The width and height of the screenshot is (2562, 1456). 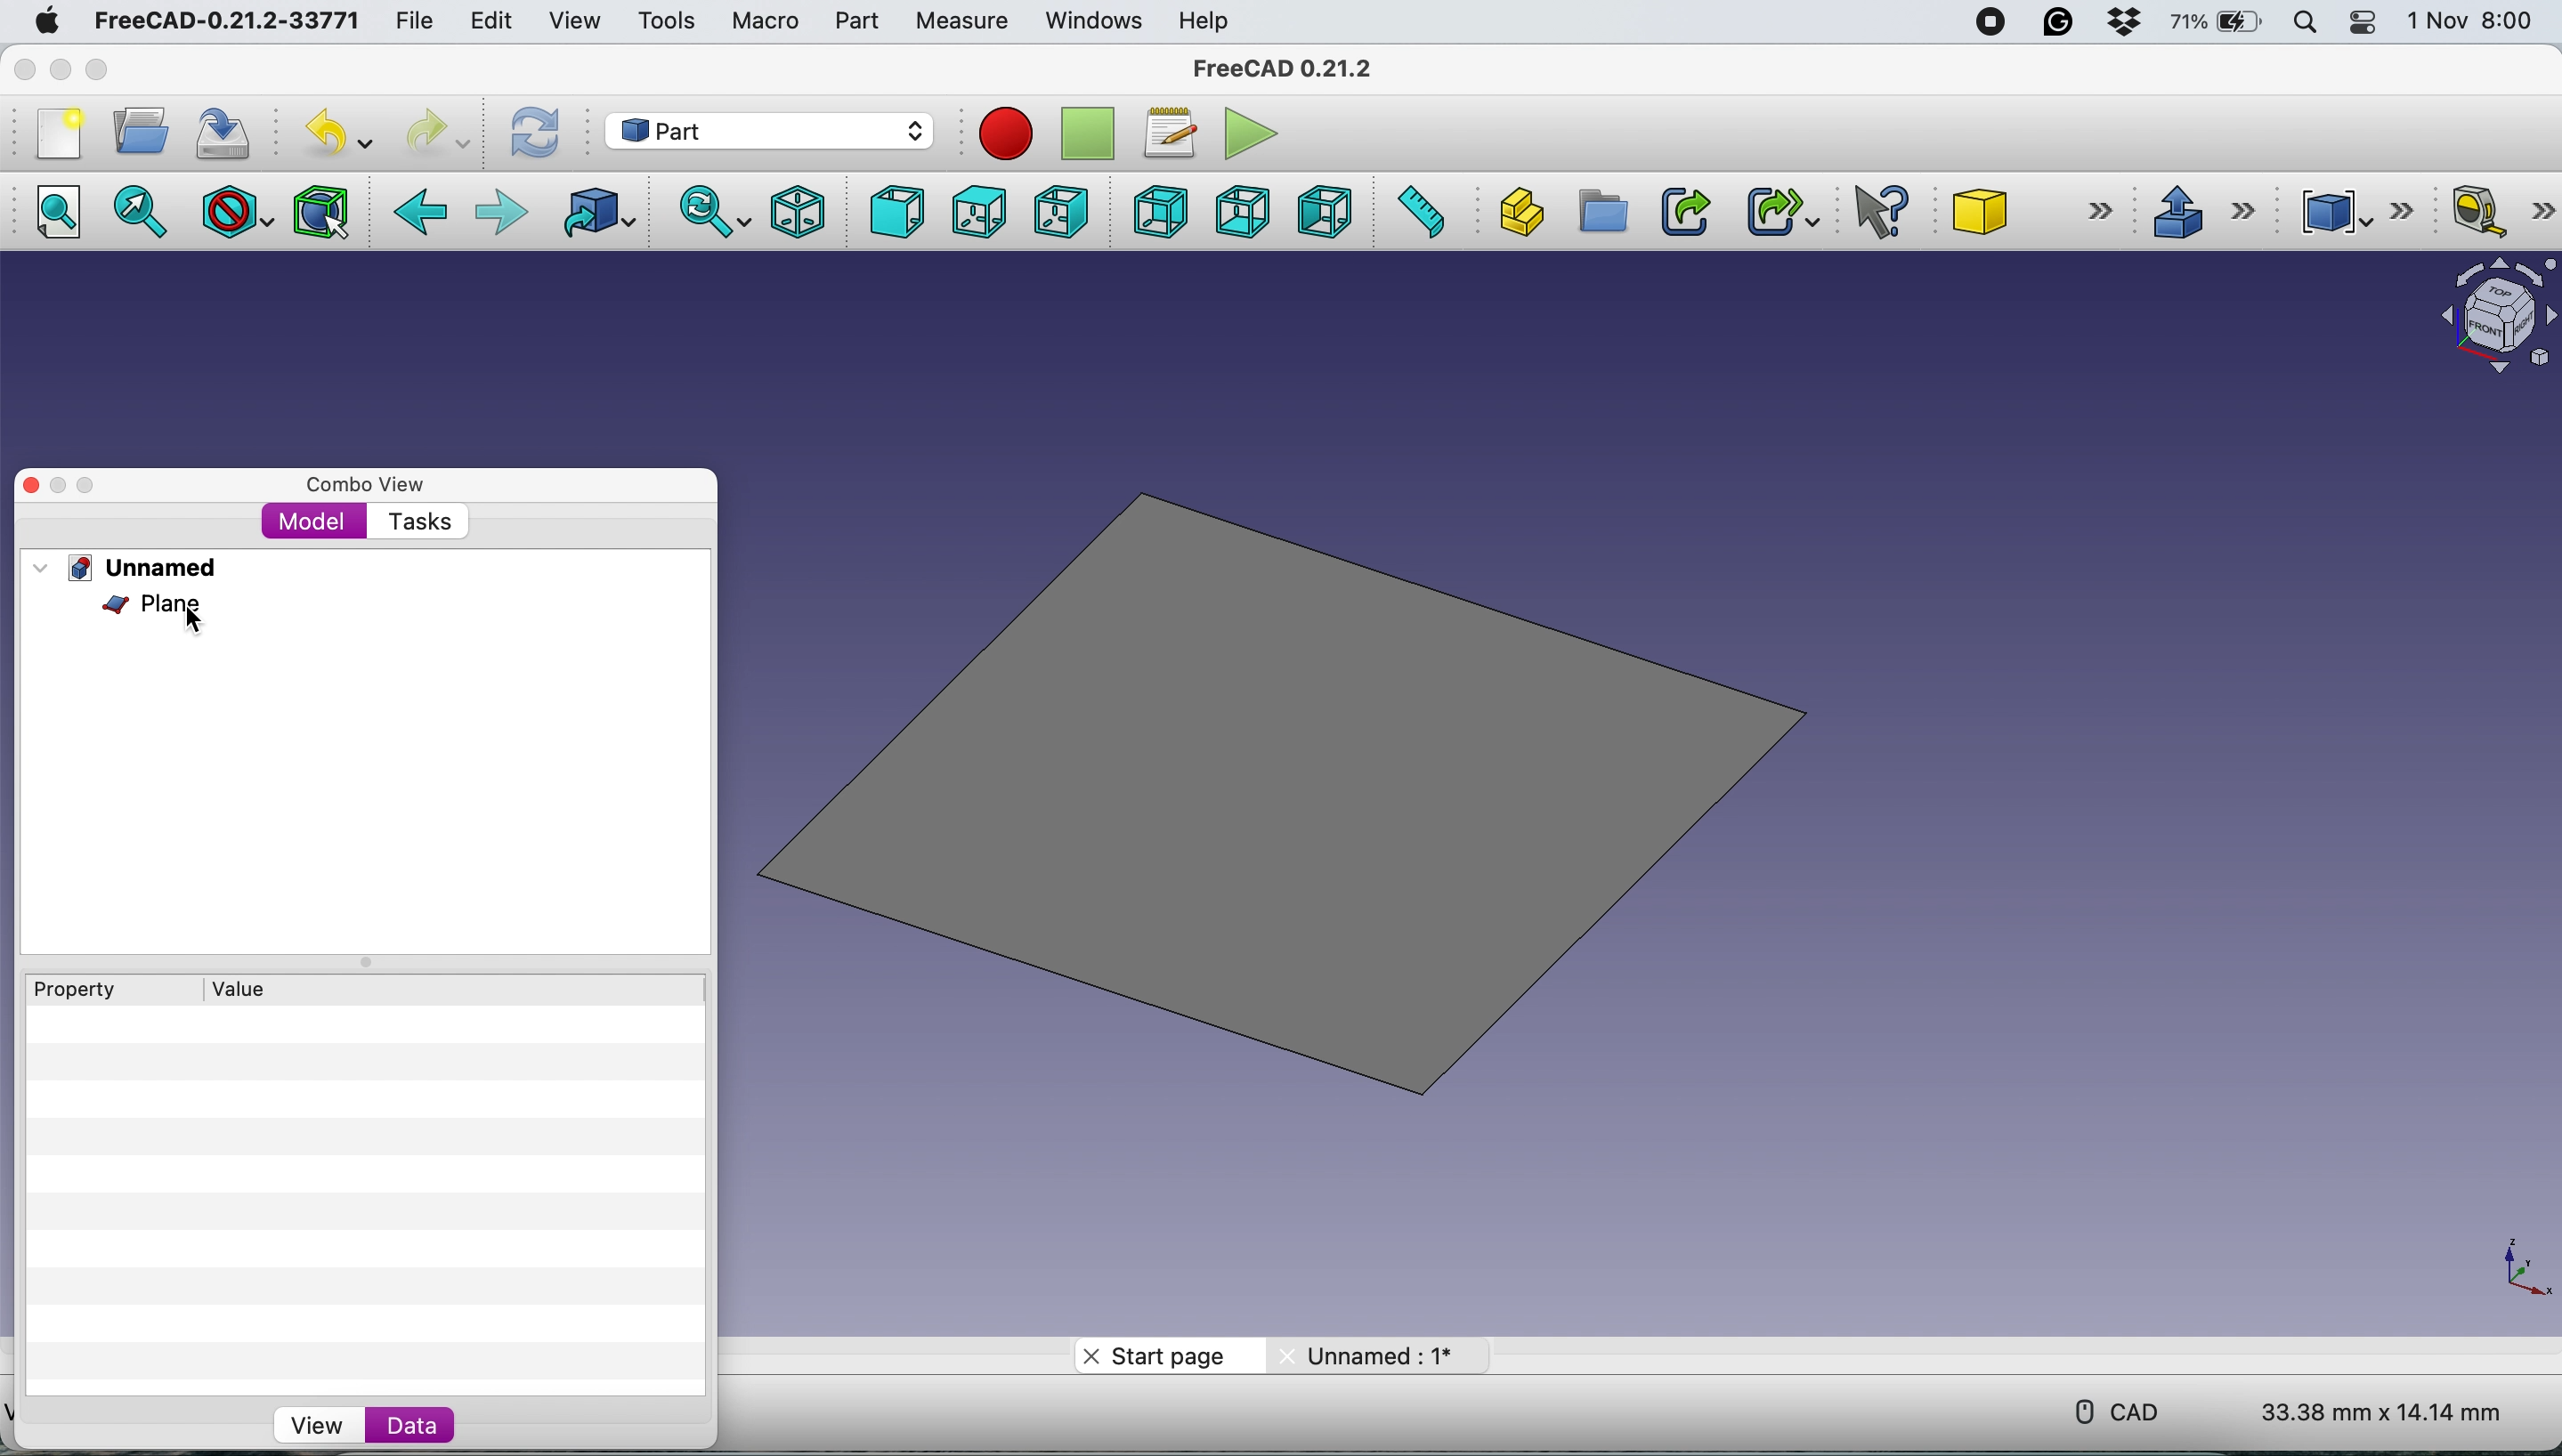 What do you see at coordinates (60, 68) in the screenshot?
I see `minimise` at bounding box center [60, 68].